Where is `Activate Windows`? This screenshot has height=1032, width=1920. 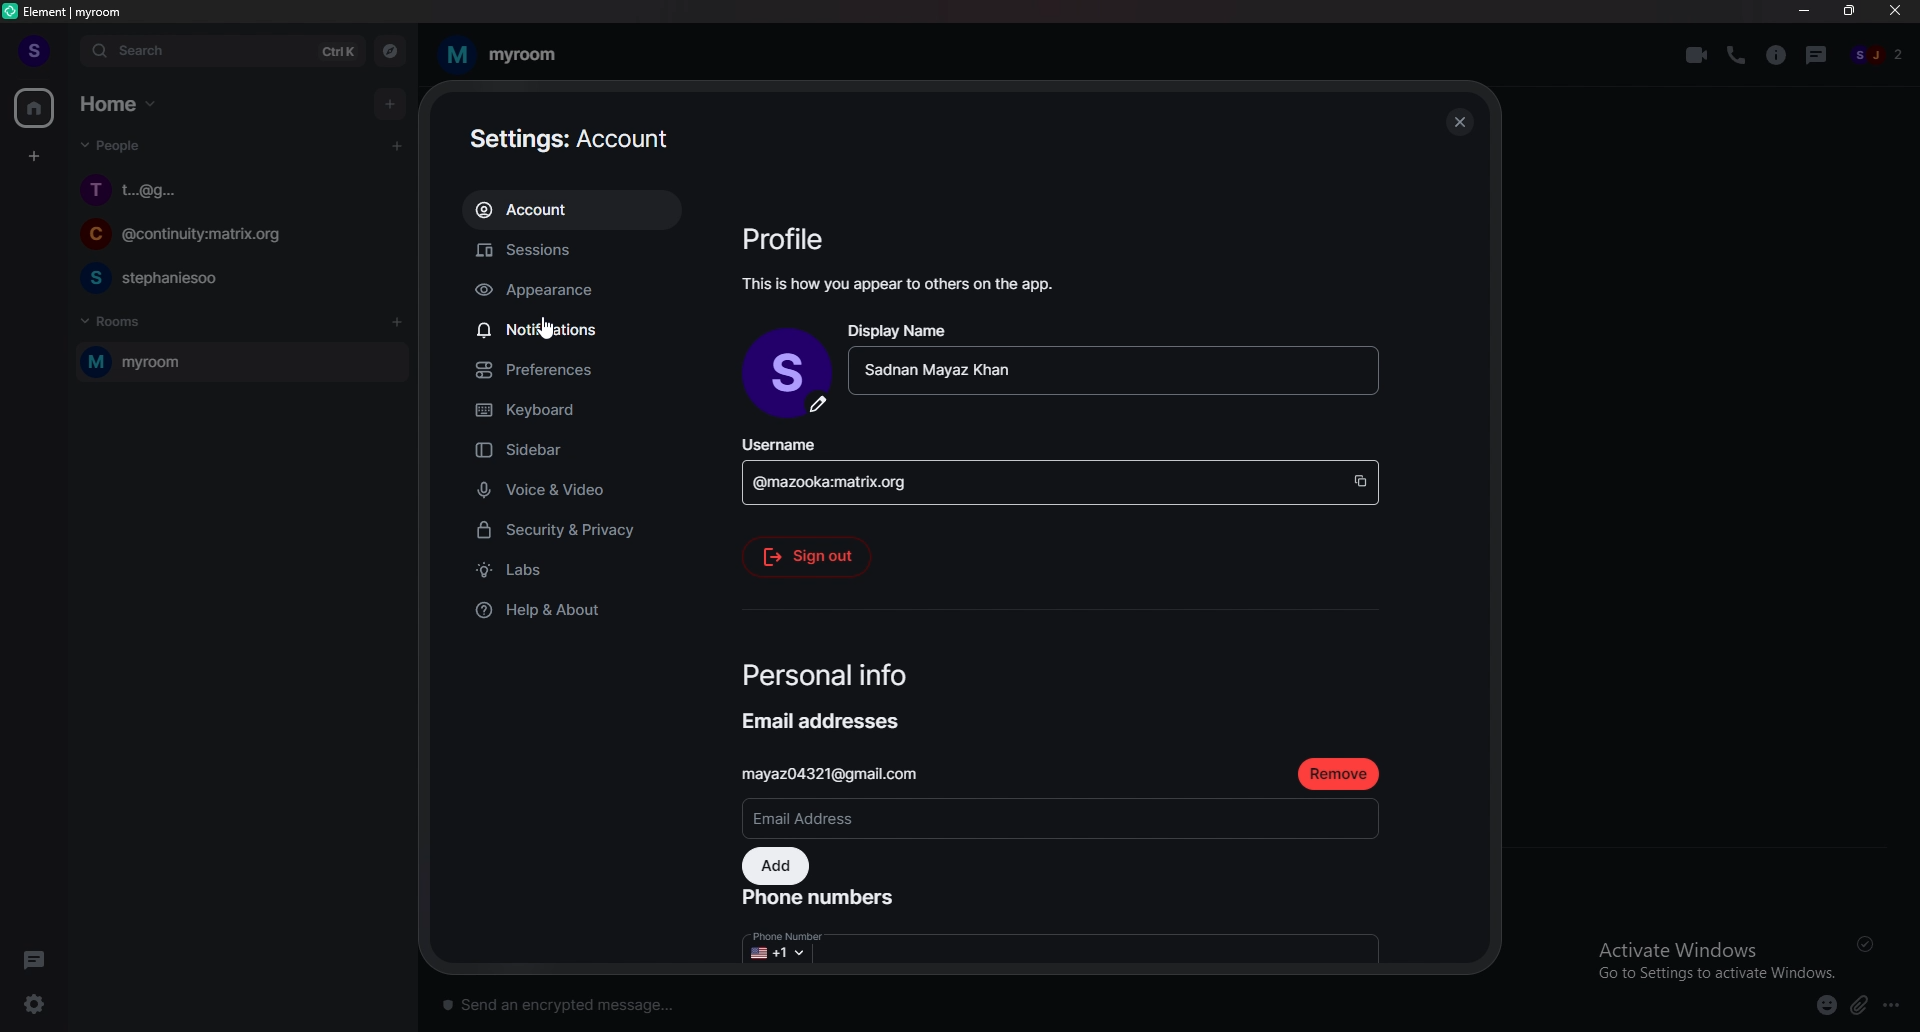
Activate Windows is located at coordinates (1714, 953).